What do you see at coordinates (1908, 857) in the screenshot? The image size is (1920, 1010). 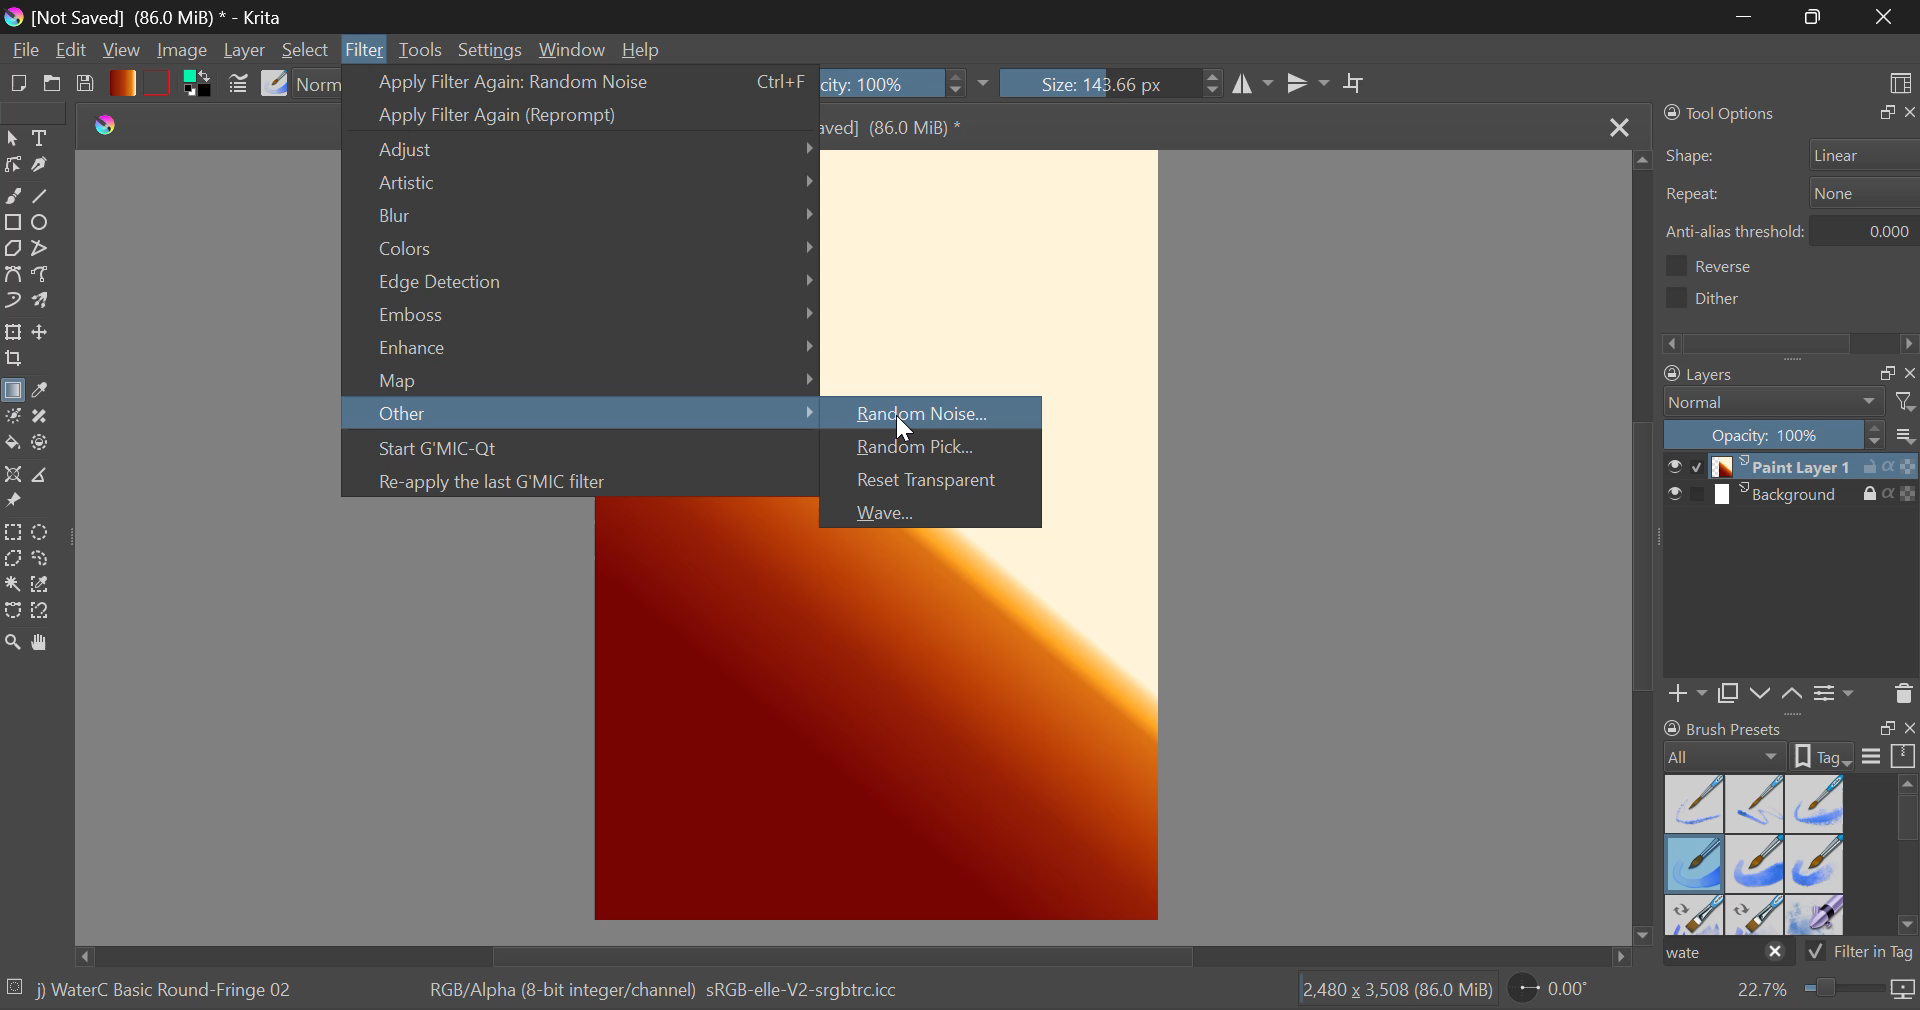 I see `horizontal scroll bar` at bounding box center [1908, 857].